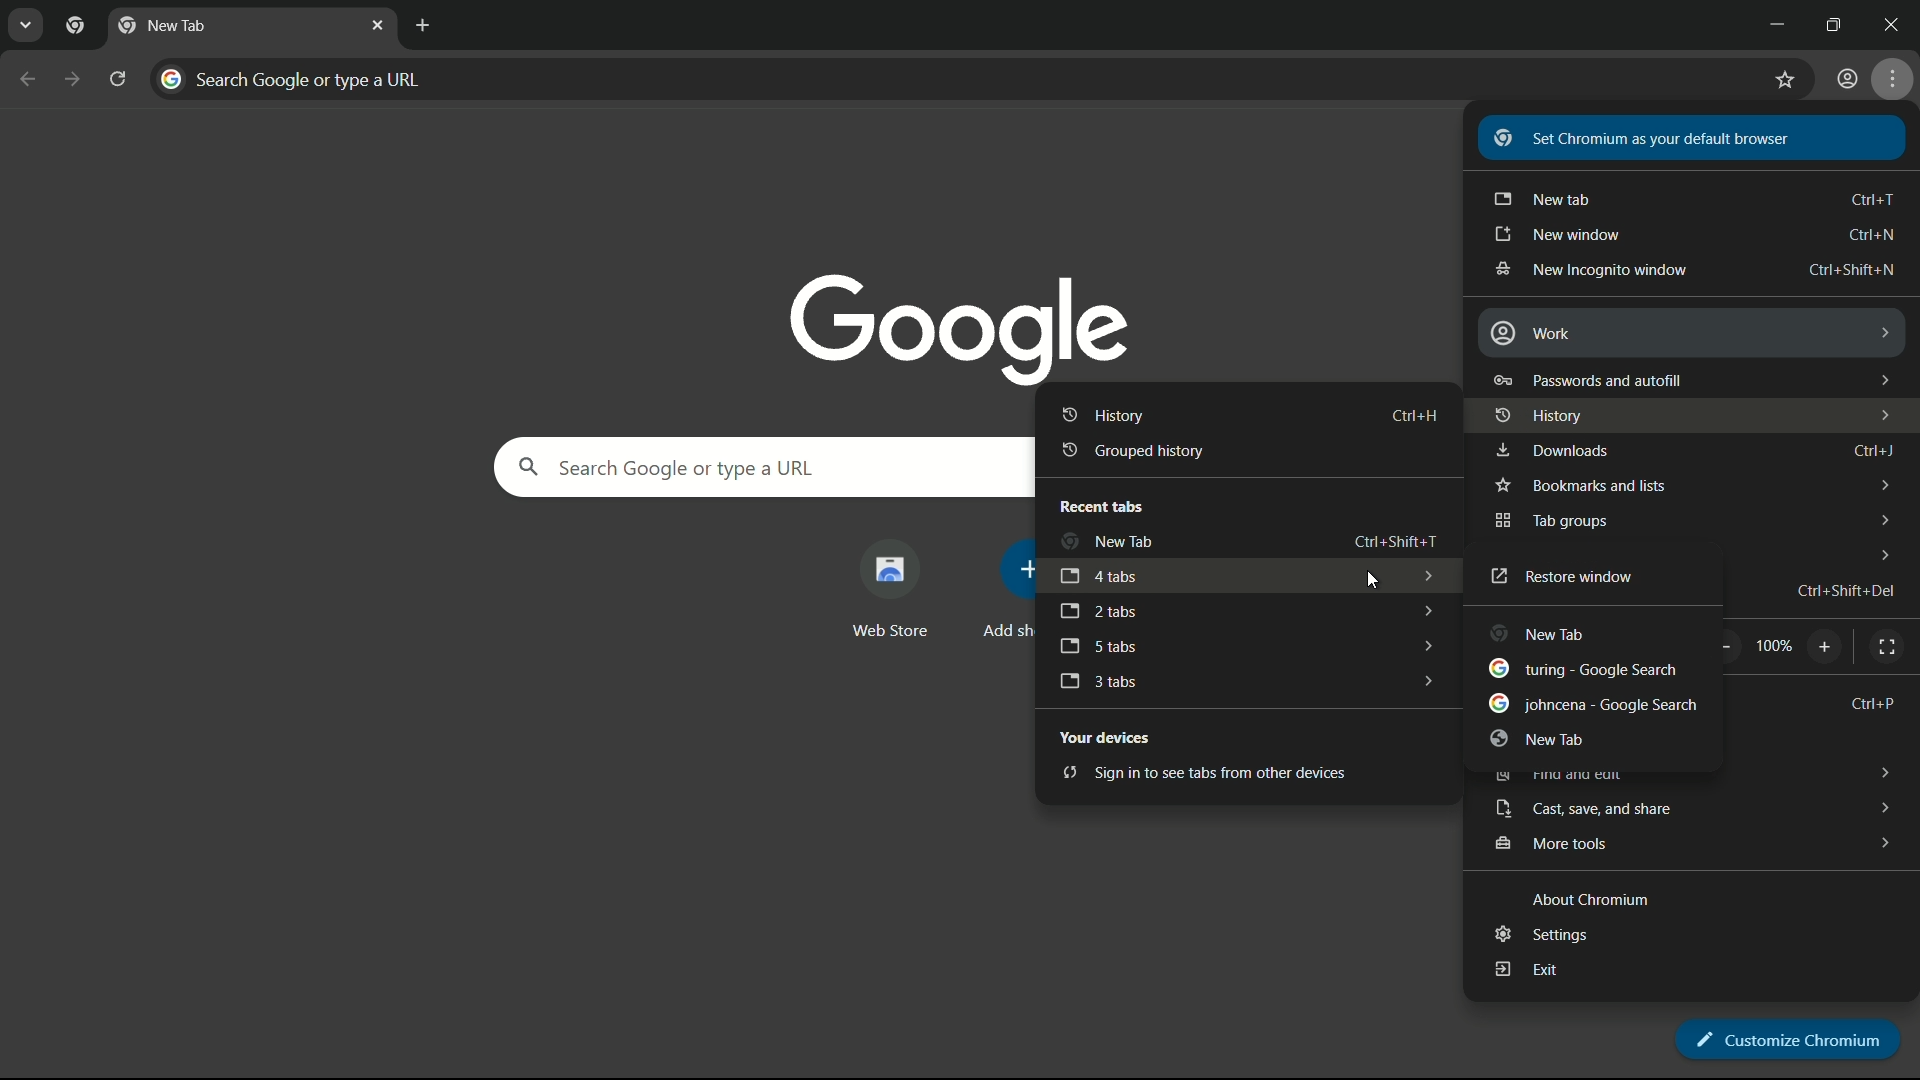  I want to click on new tab, so click(1546, 200).